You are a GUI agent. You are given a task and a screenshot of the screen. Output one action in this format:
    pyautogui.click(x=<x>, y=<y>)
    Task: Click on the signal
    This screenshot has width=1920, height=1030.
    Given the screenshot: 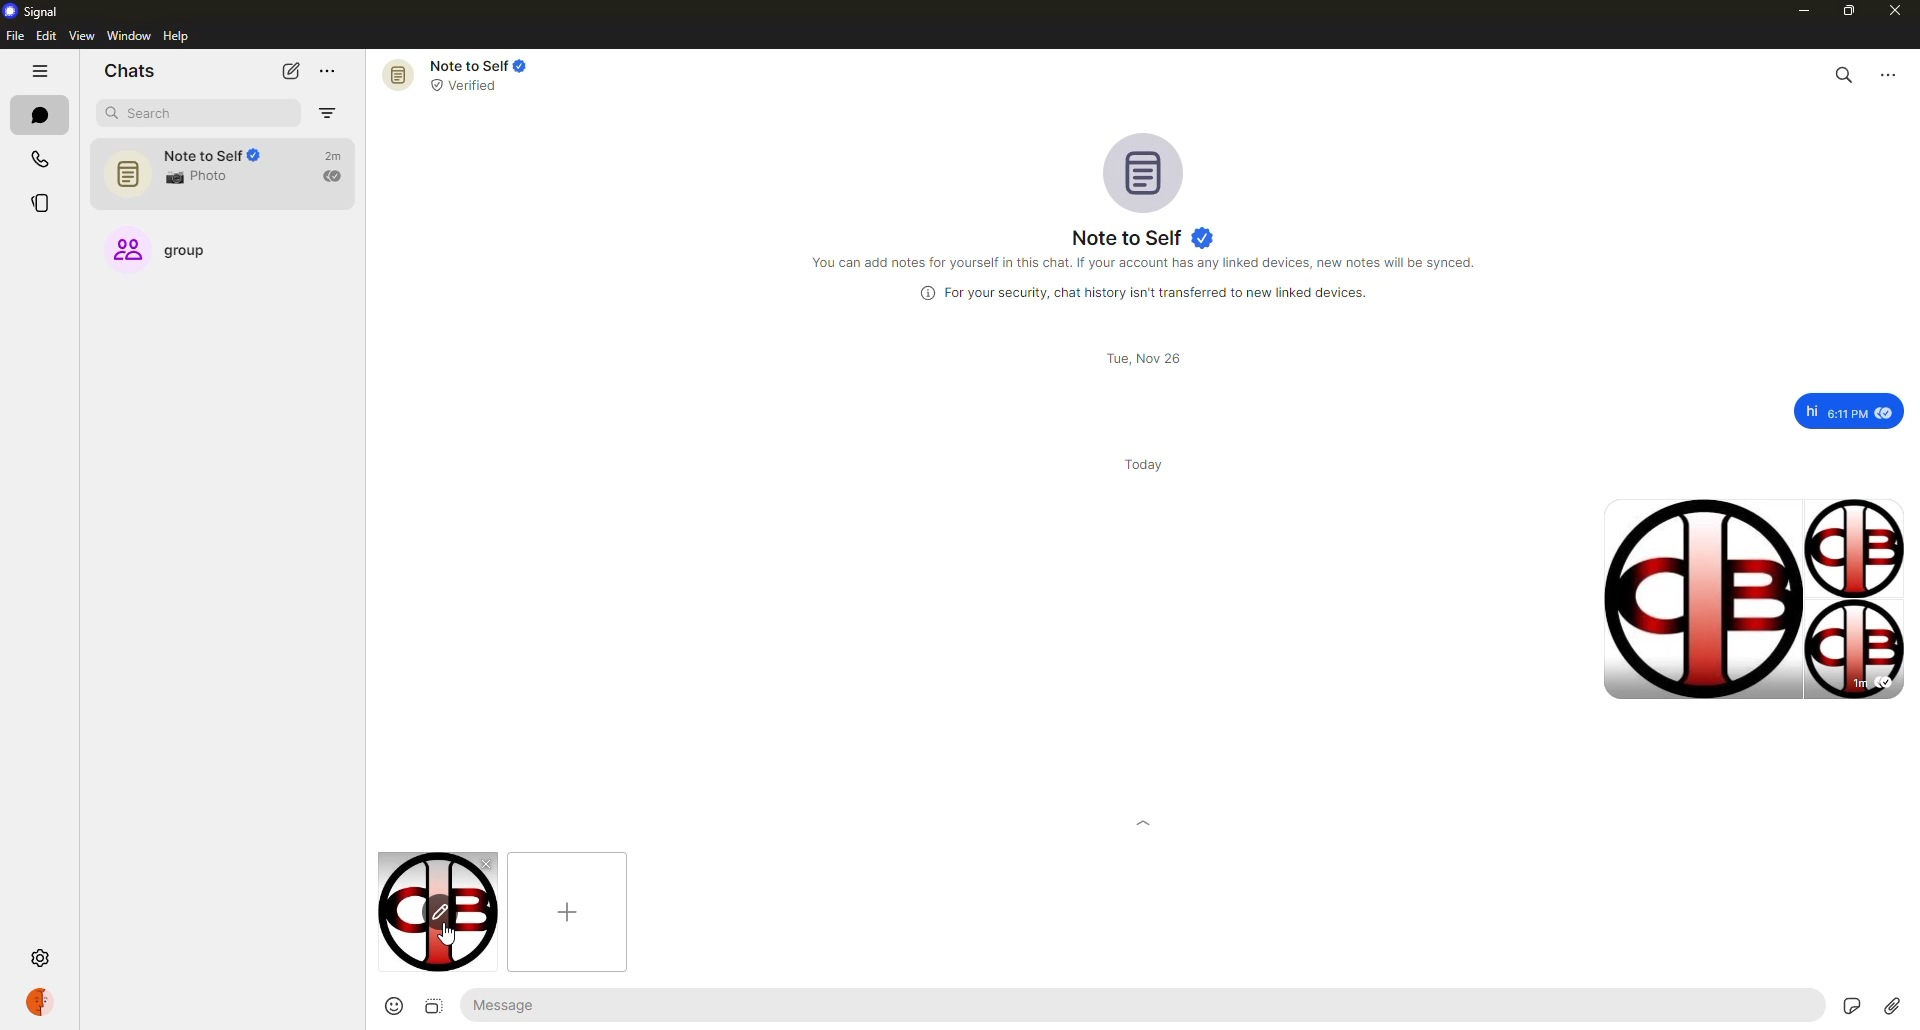 What is the action you would take?
    pyautogui.click(x=32, y=13)
    